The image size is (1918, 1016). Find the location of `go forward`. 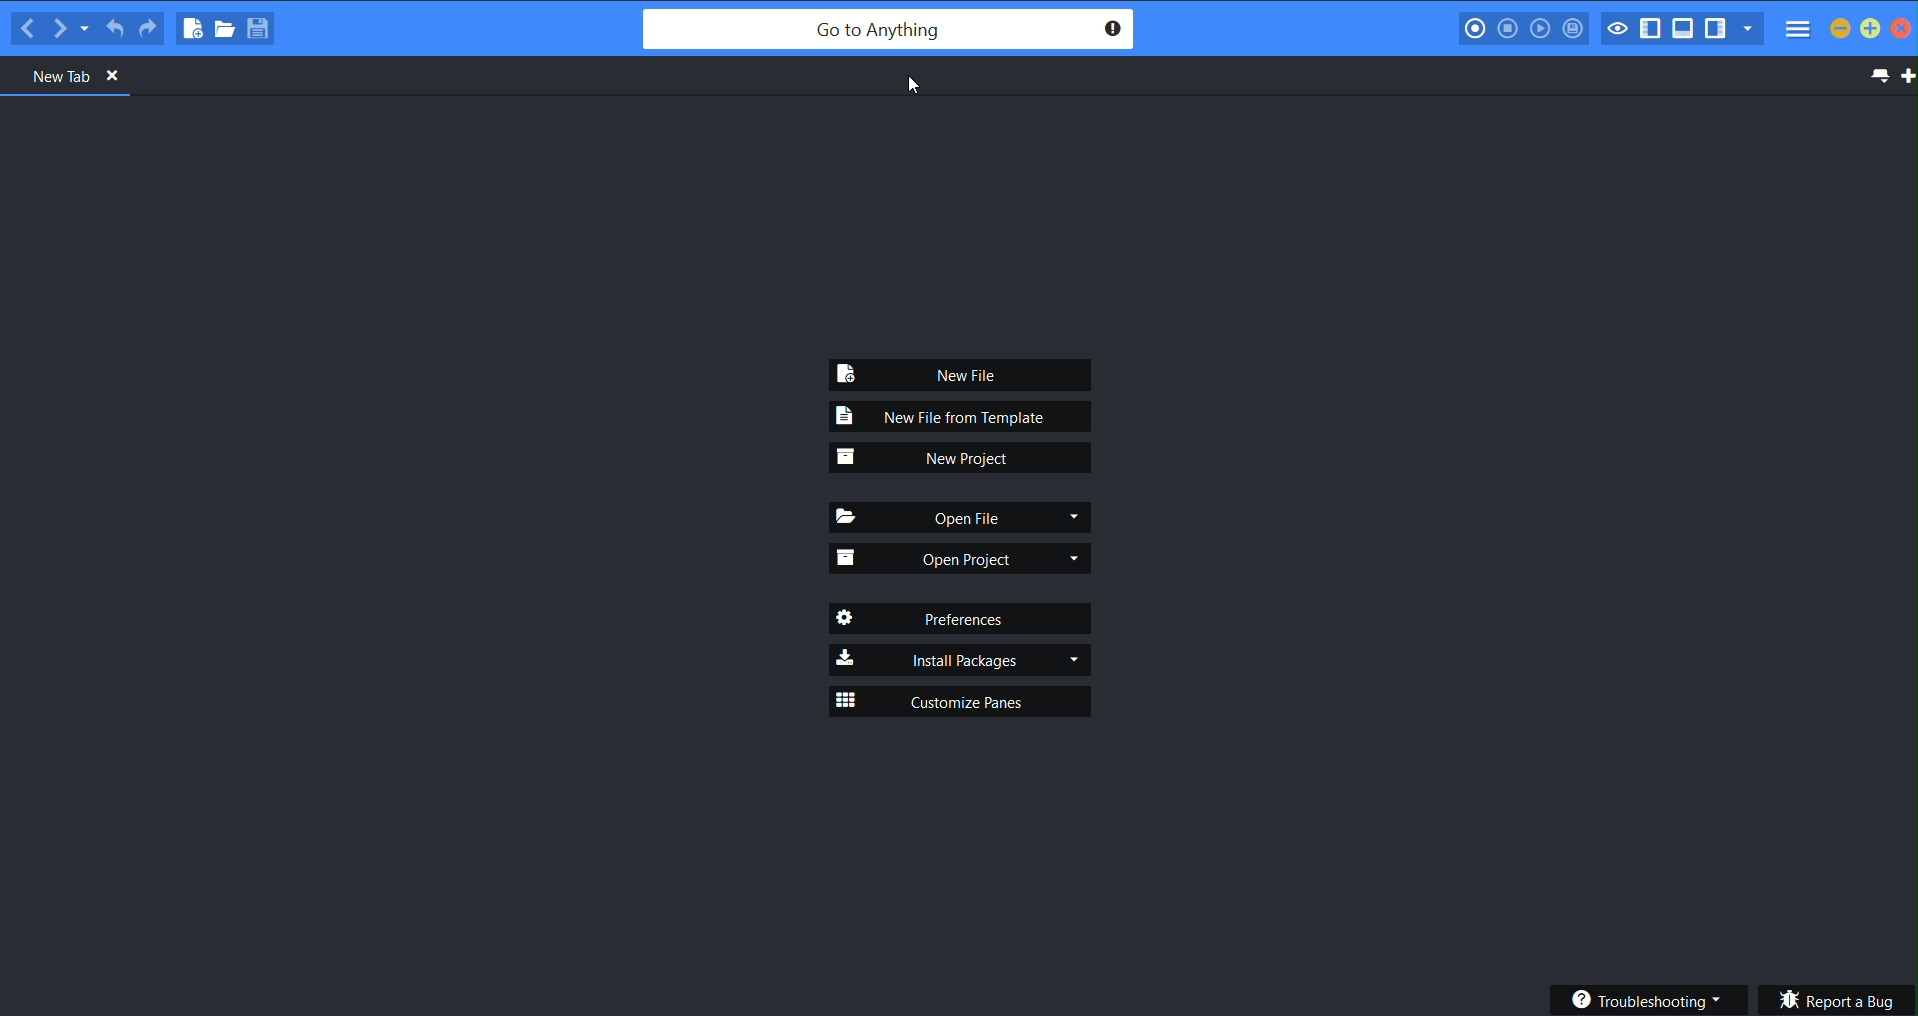

go forward is located at coordinates (61, 28).